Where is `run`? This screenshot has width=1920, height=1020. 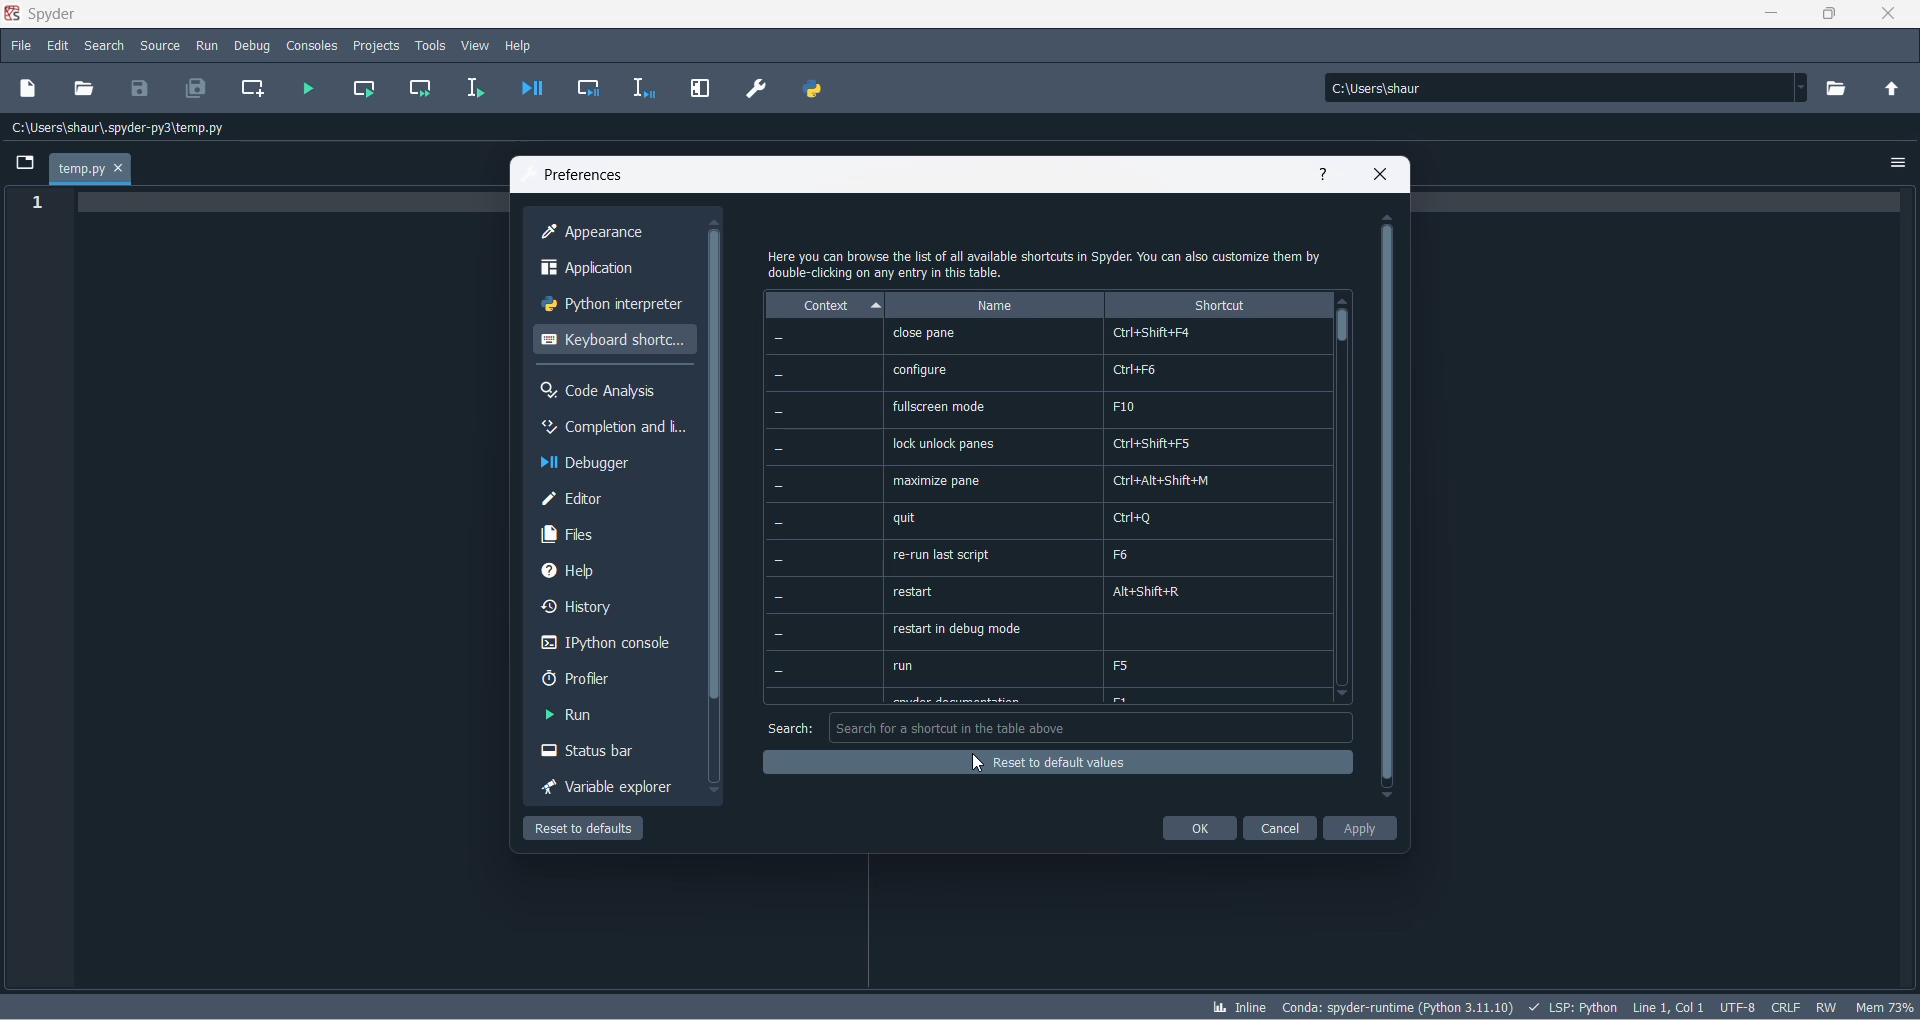 run is located at coordinates (604, 713).